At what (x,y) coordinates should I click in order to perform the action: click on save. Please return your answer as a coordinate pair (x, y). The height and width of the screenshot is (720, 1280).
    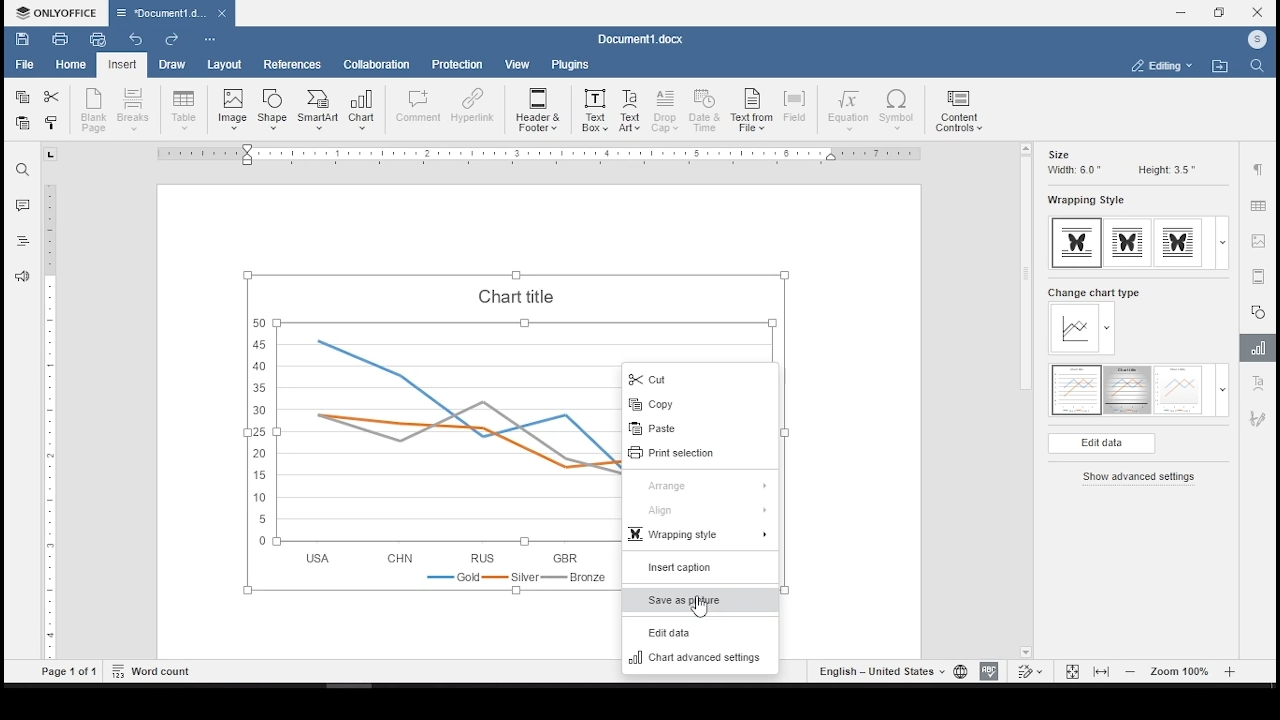
    Looking at the image, I should click on (23, 38).